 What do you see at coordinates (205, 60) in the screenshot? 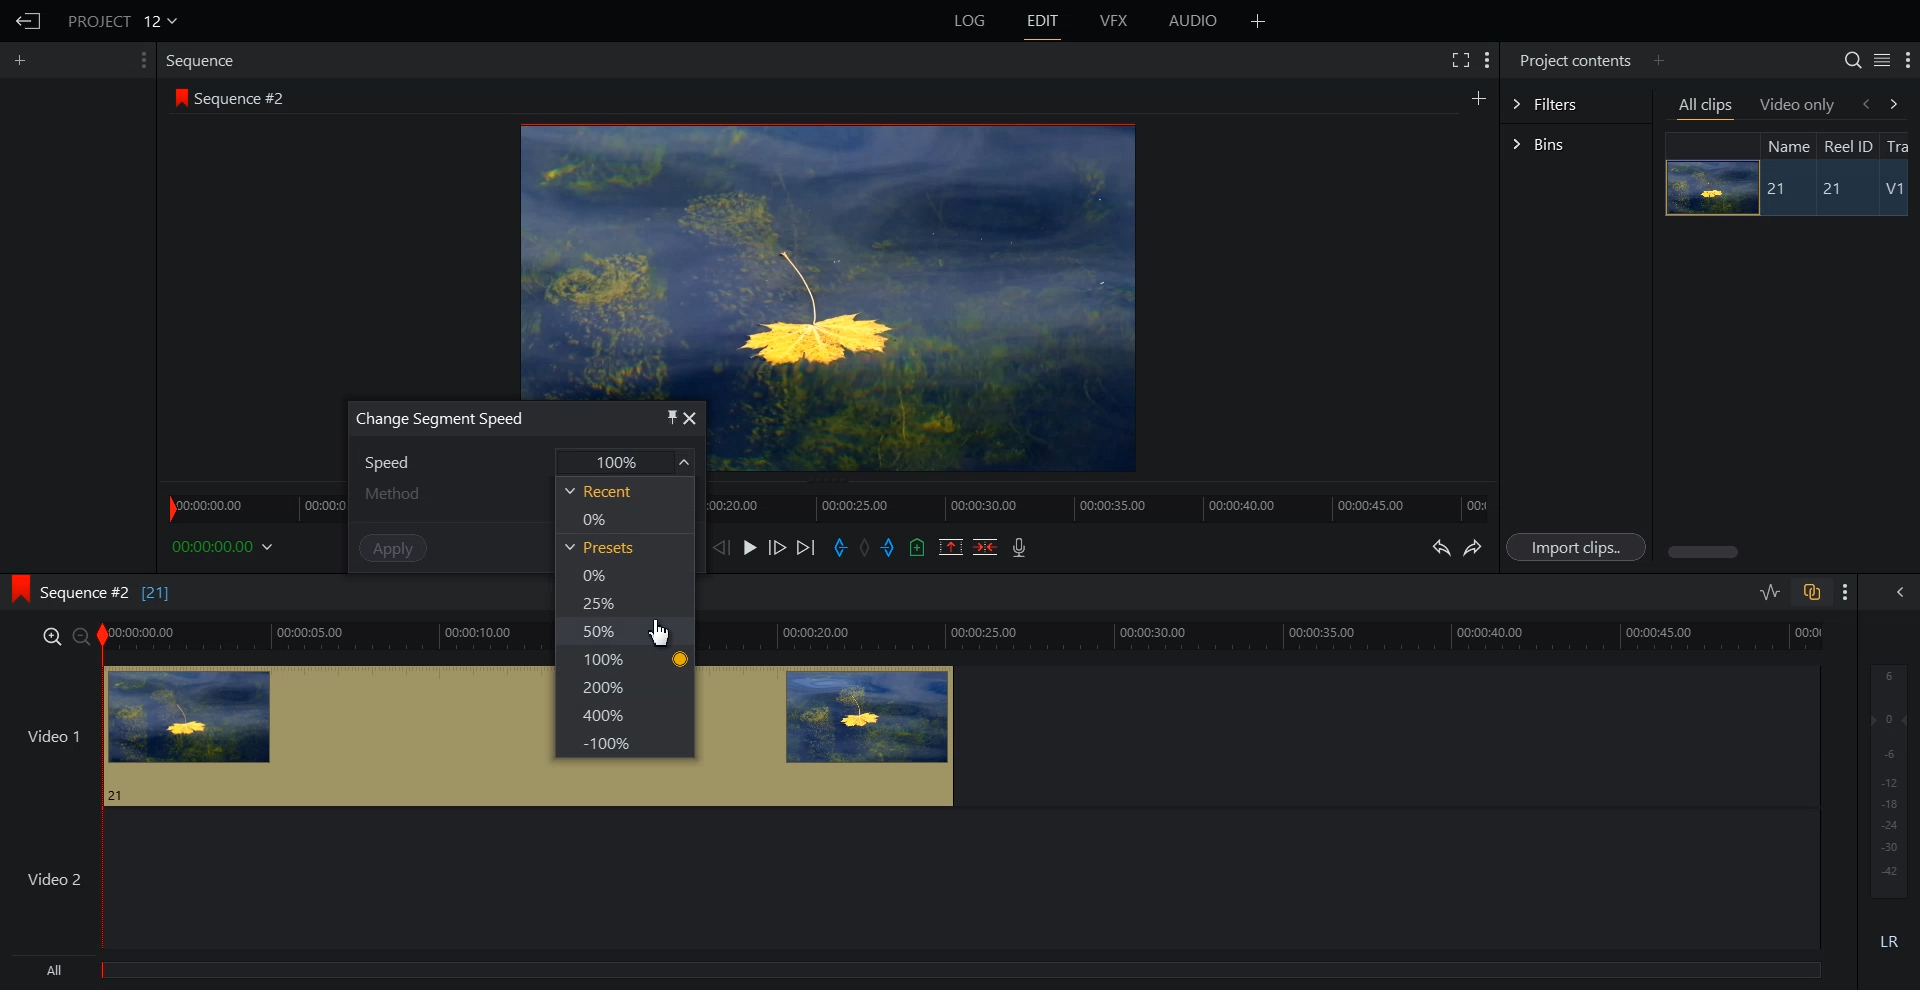
I see `Sequence` at bounding box center [205, 60].